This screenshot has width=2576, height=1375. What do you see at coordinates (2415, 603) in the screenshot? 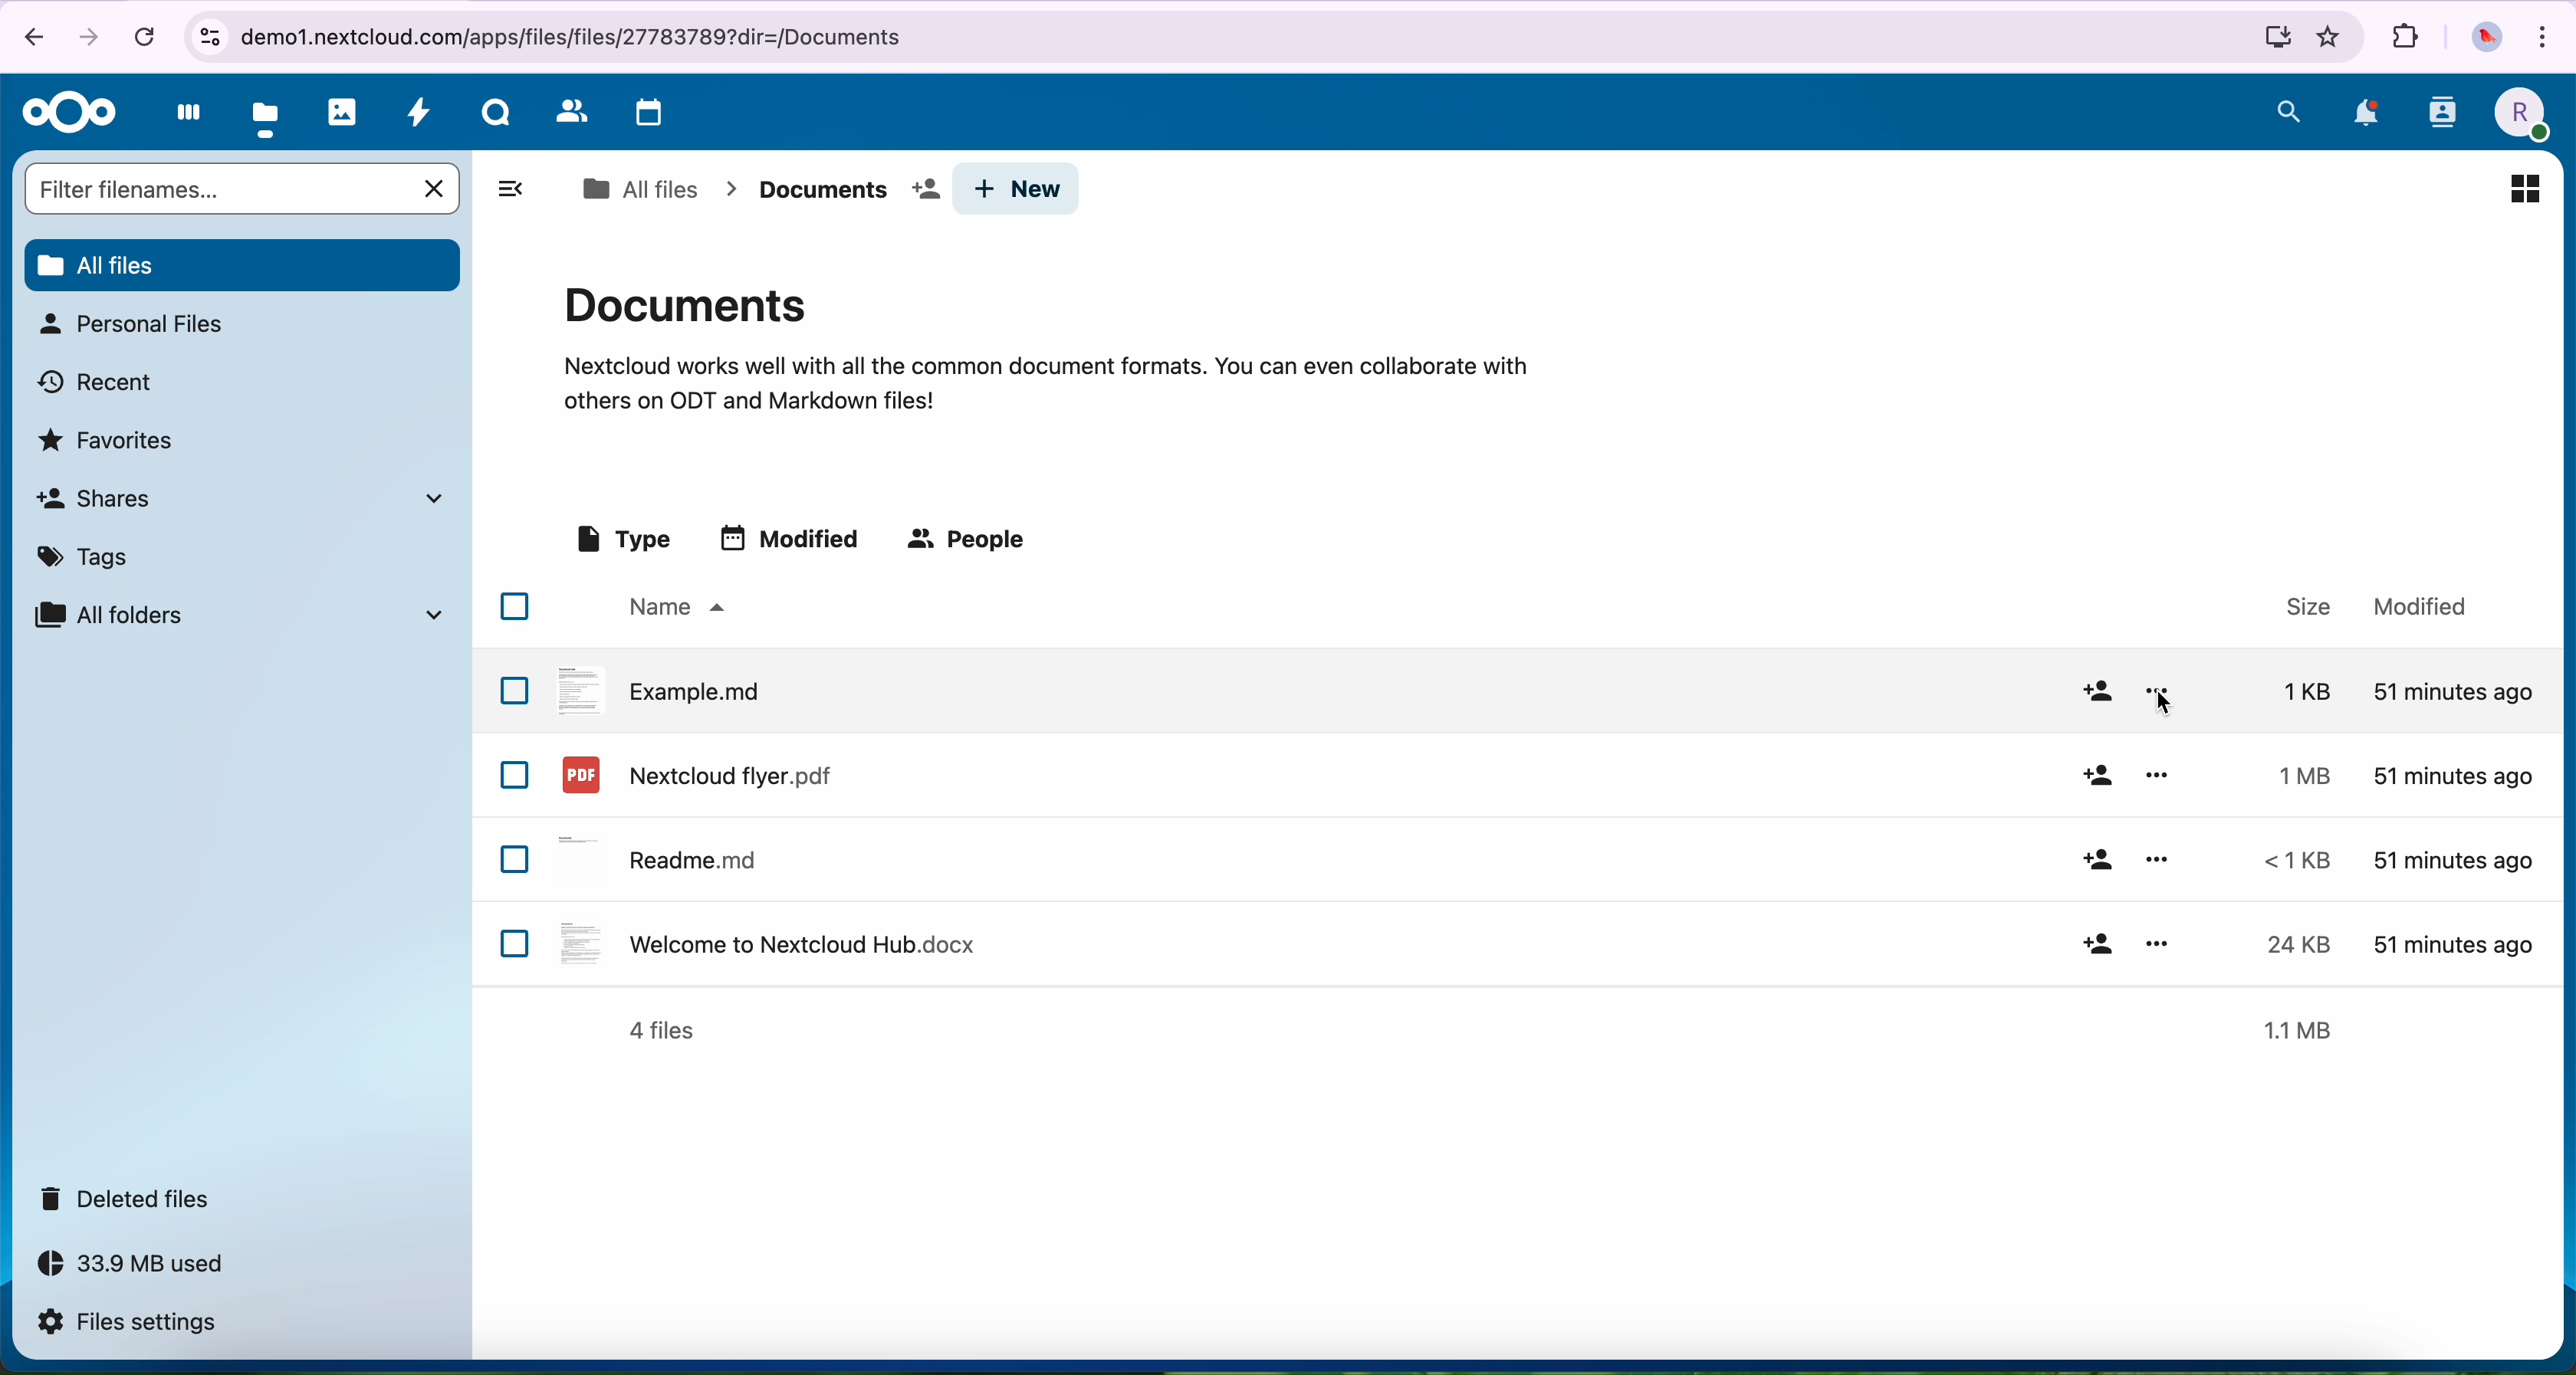
I see `modified` at bounding box center [2415, 603].